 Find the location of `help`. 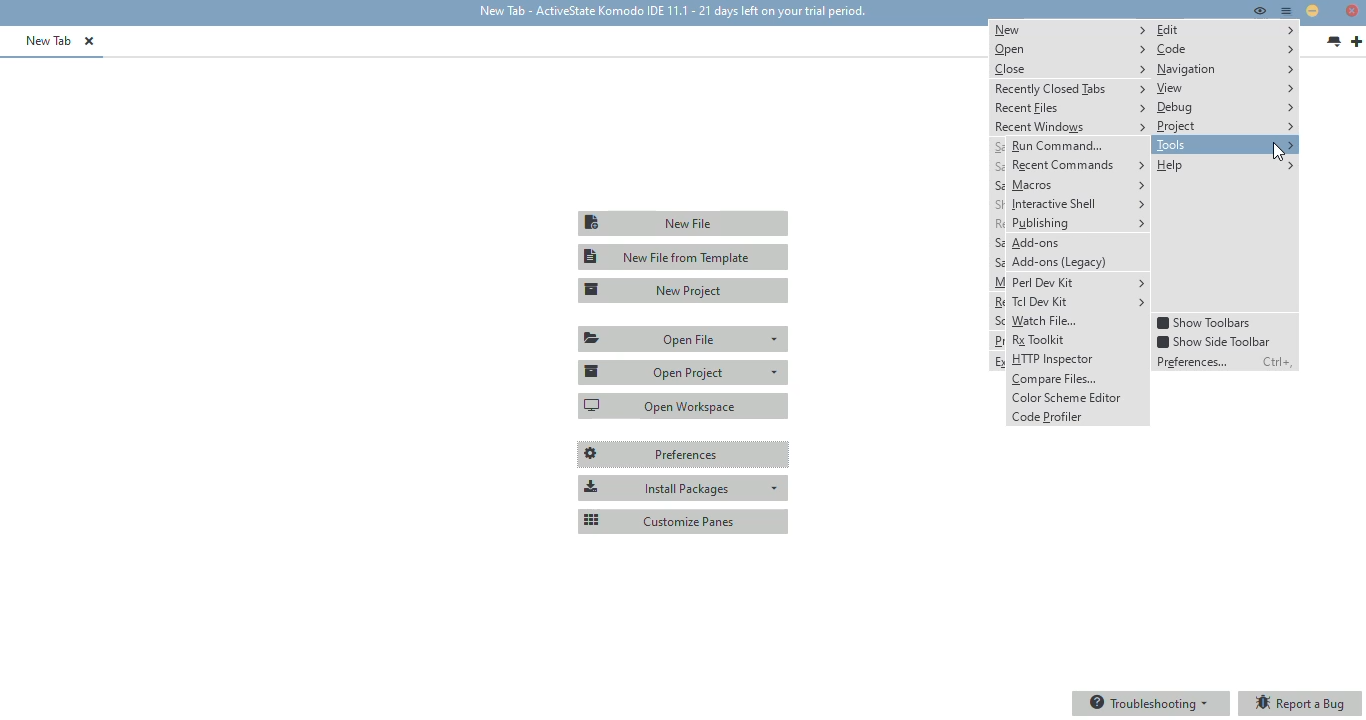

help is located at coordinates (1224, 165).